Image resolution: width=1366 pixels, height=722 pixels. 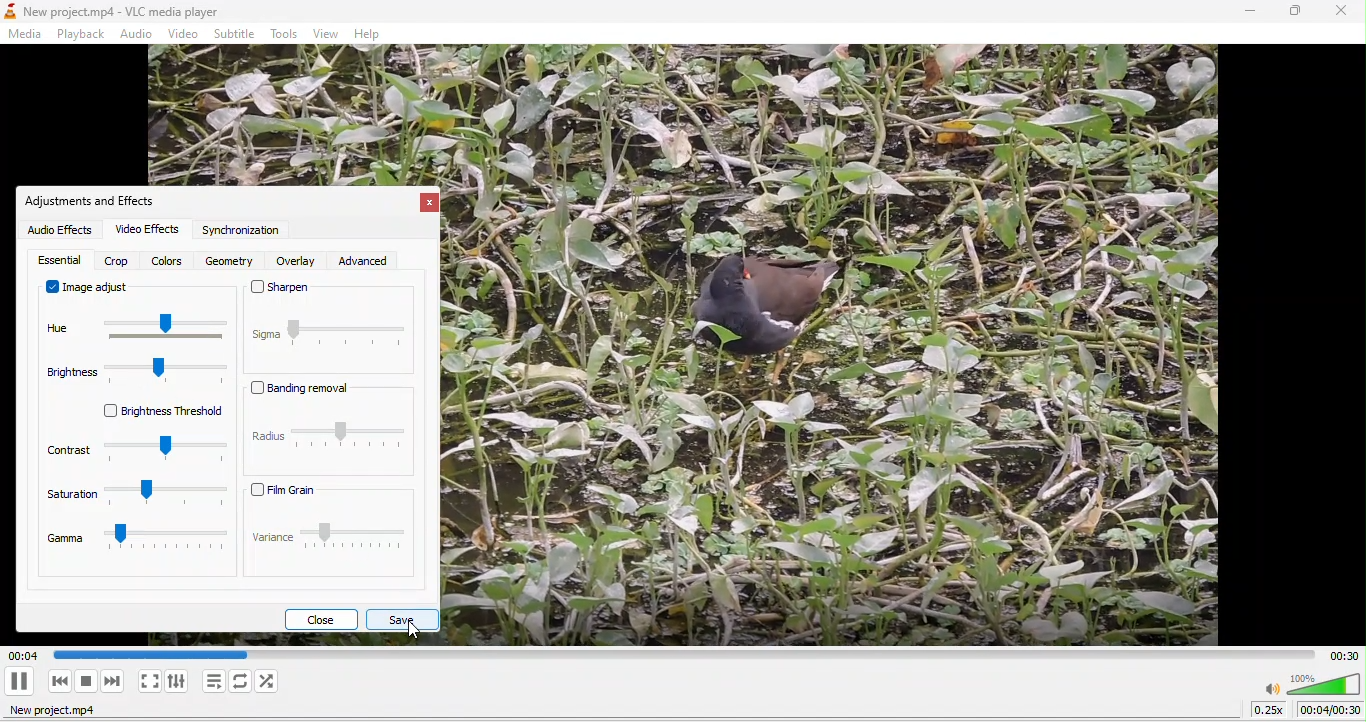 I want to click on overlay, so click(x=298, y=262).